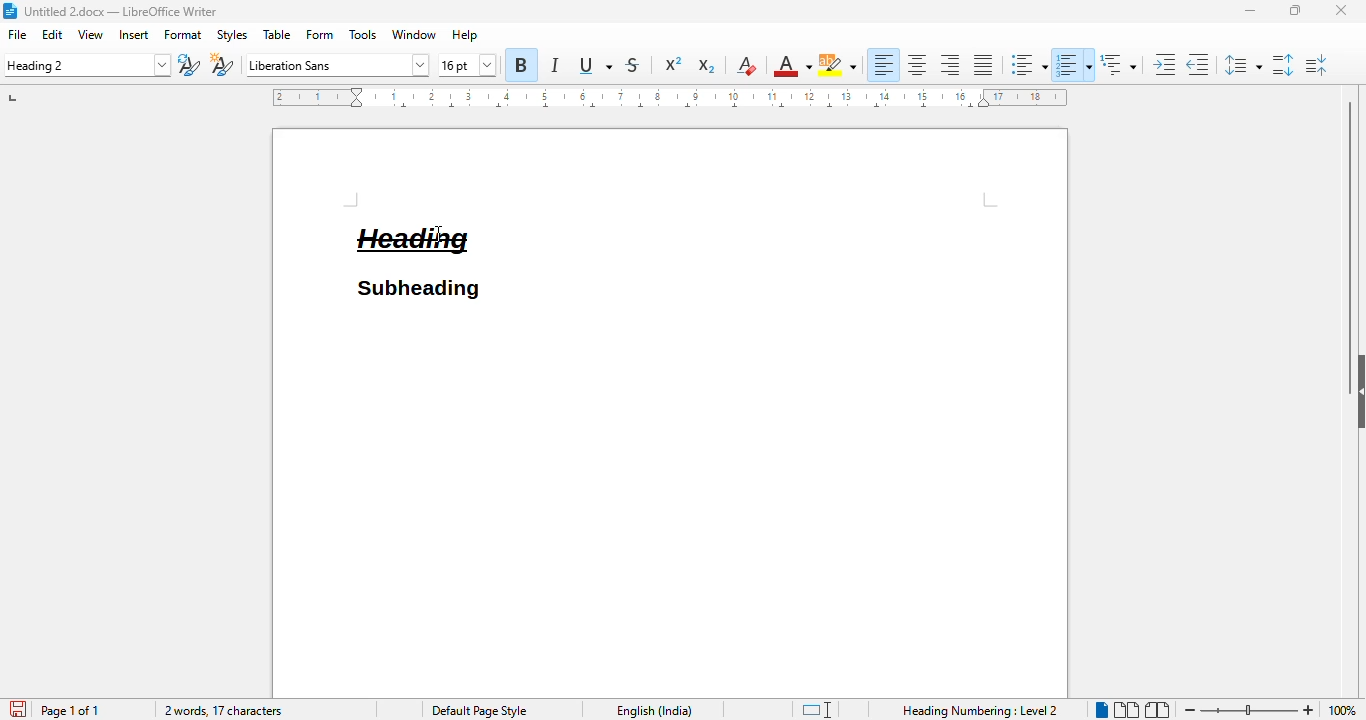 The height and width of the screenshot is (720, 1366). Describe the element at coordinates (311, 215) in the screenshot. I see `Document` at that location.